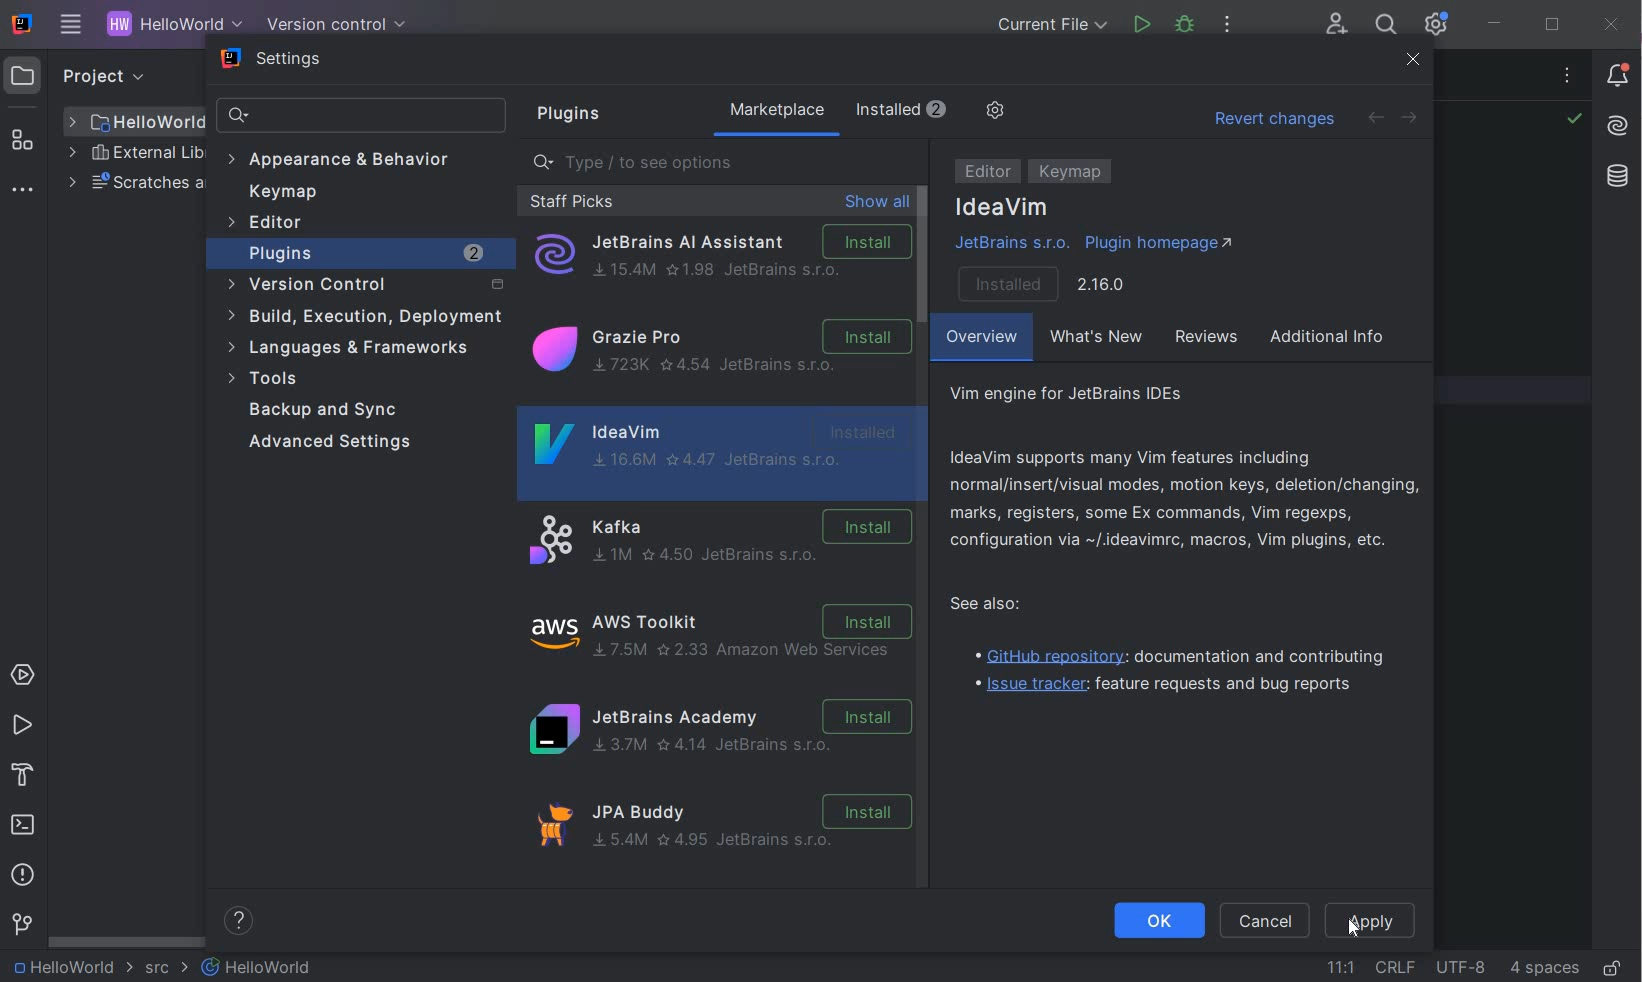  What do you see at coordinates (1394, 967) in the screenshot?
I see `LINE SEPARATOR` at bounding box center [1394, 967].